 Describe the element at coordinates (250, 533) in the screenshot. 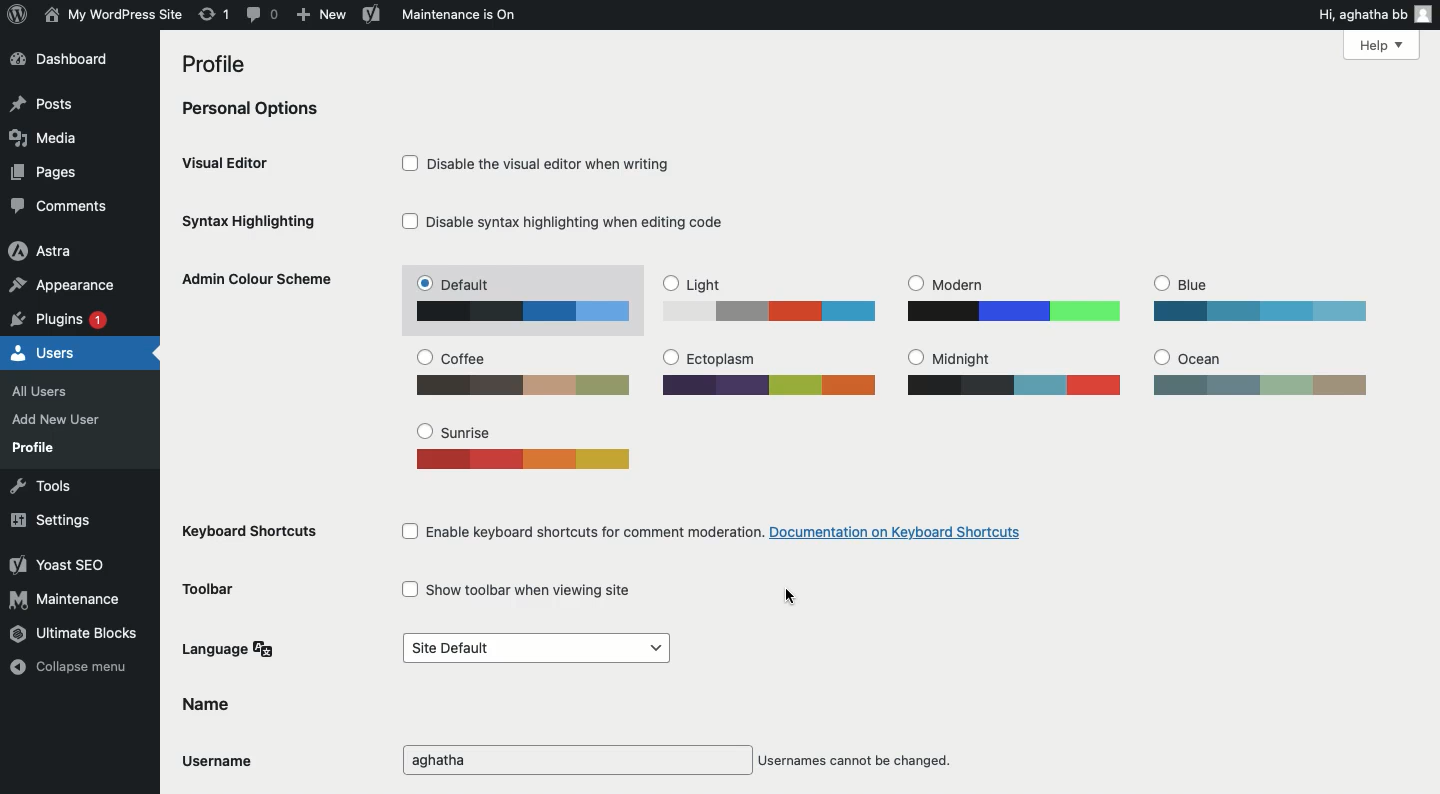

I see `Keyboard shortcuts` at that location.